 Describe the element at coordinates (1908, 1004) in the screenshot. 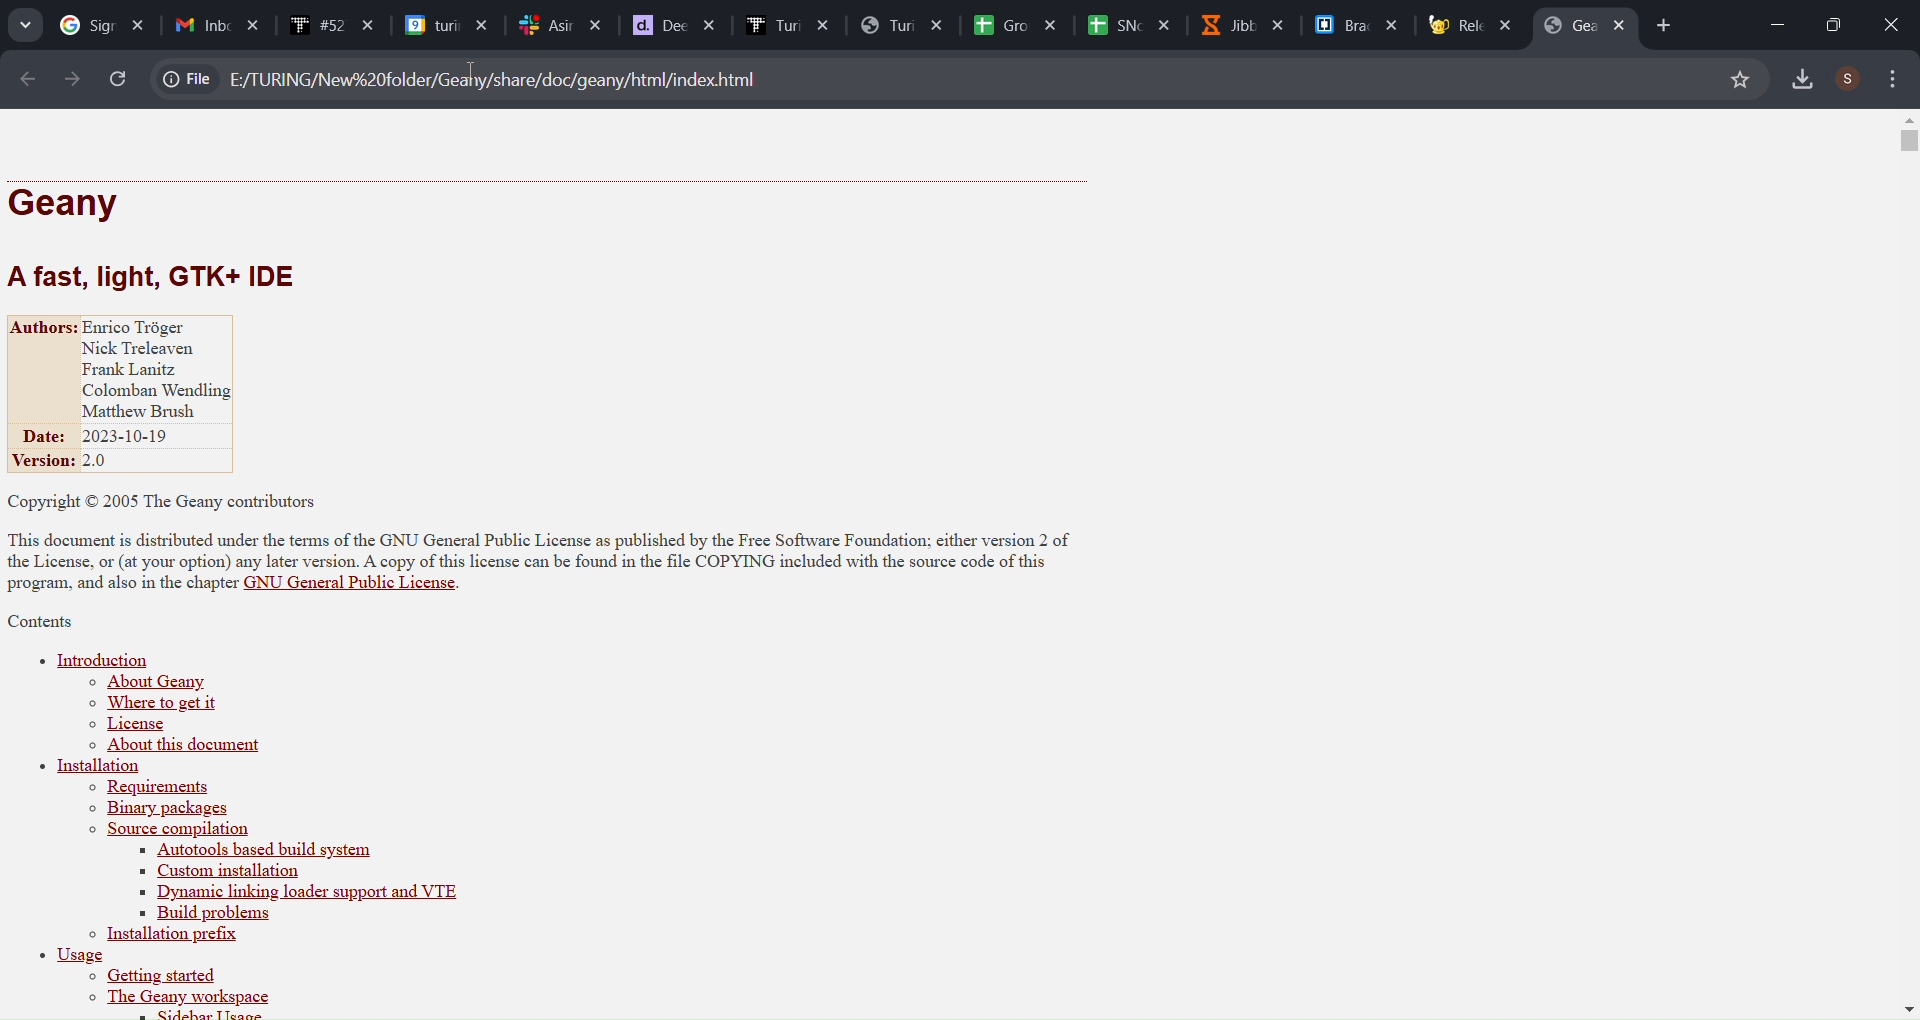

I see `scroll down` at that location.